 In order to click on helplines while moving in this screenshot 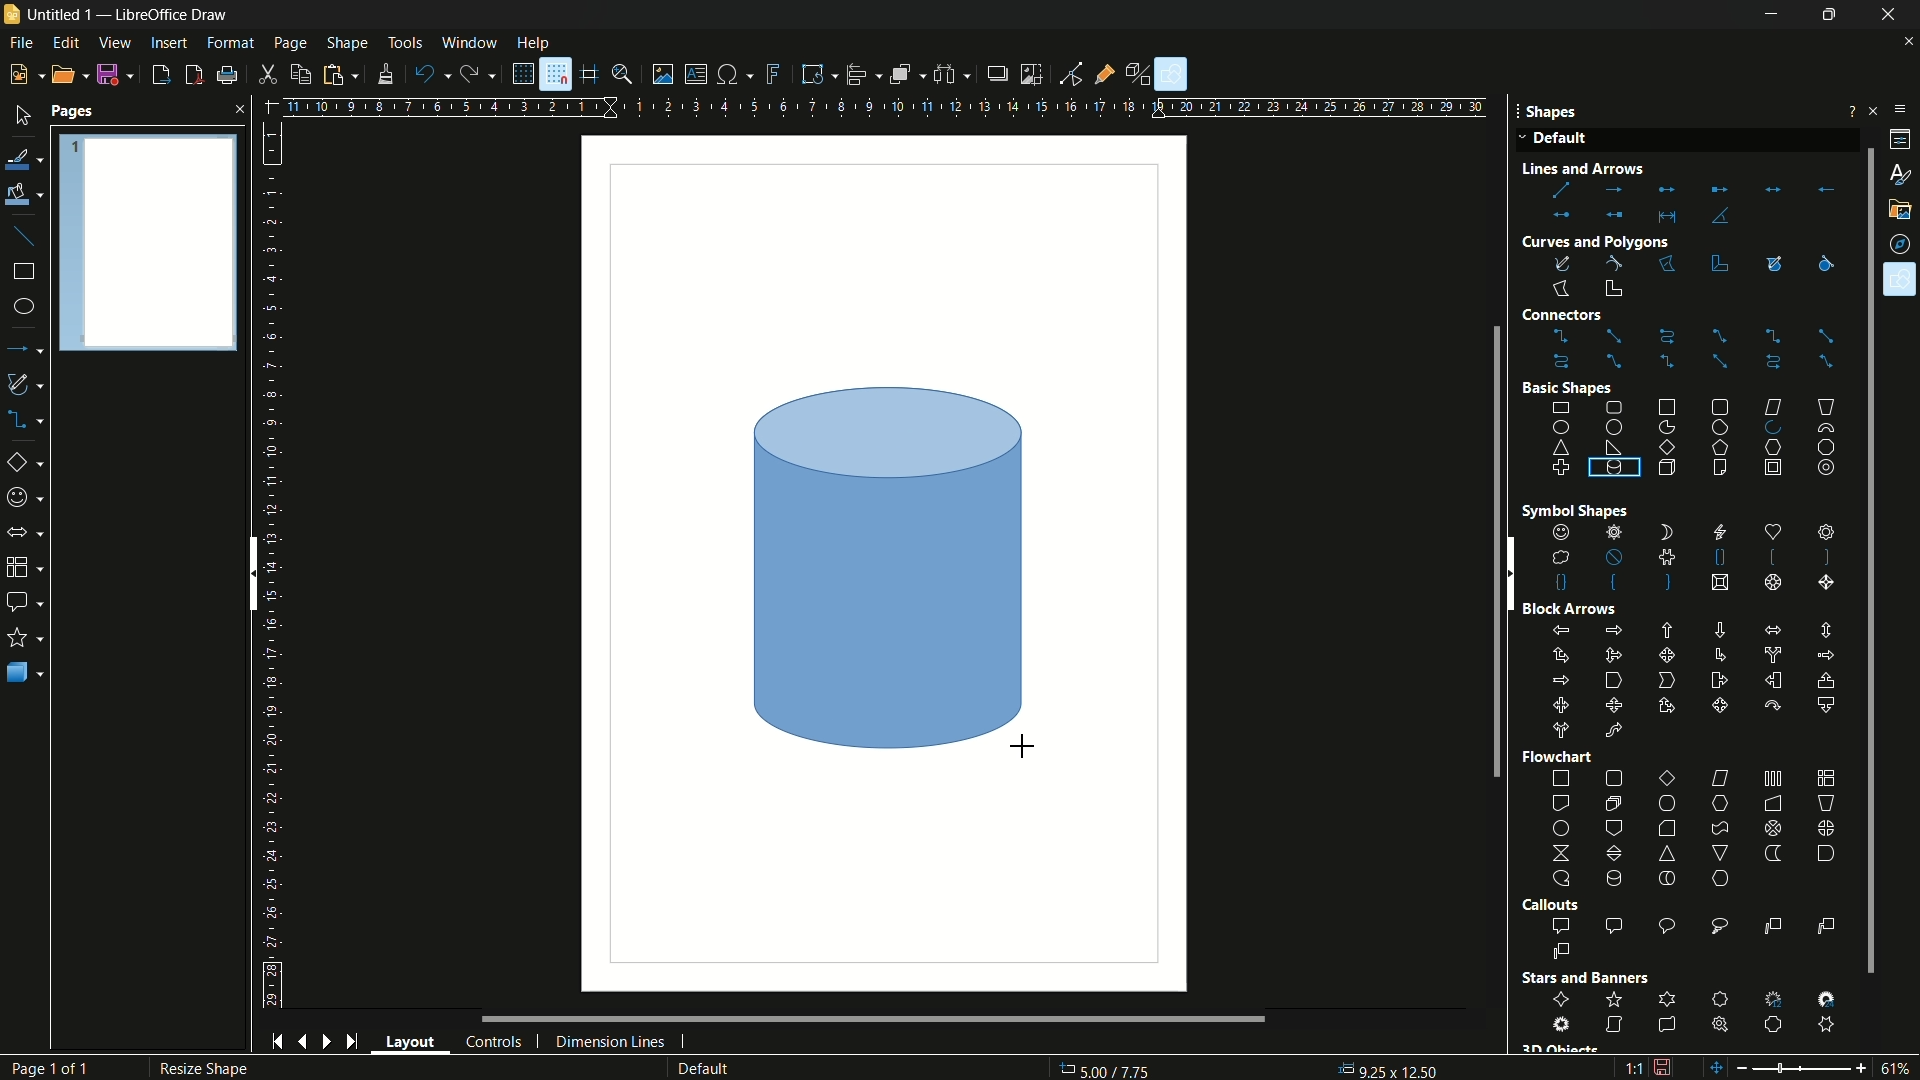, I will do `click(590, 76)`.